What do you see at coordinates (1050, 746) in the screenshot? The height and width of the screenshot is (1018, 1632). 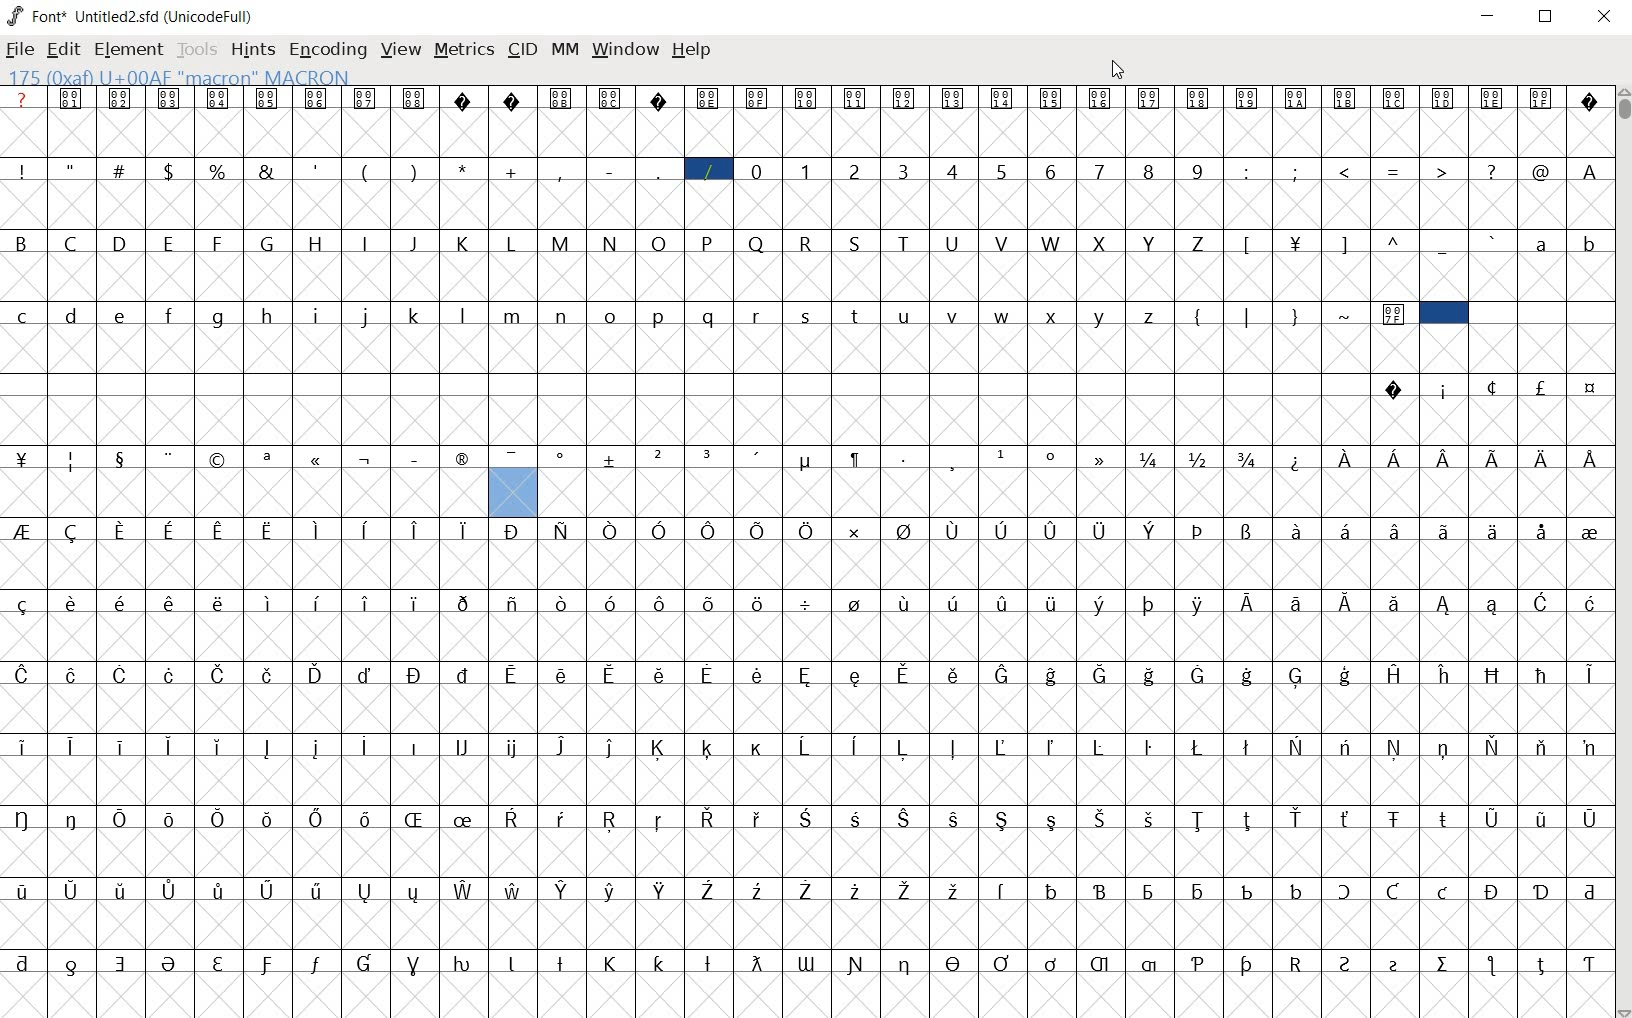 I see `Symbol` at bounding box center [1050, 746].